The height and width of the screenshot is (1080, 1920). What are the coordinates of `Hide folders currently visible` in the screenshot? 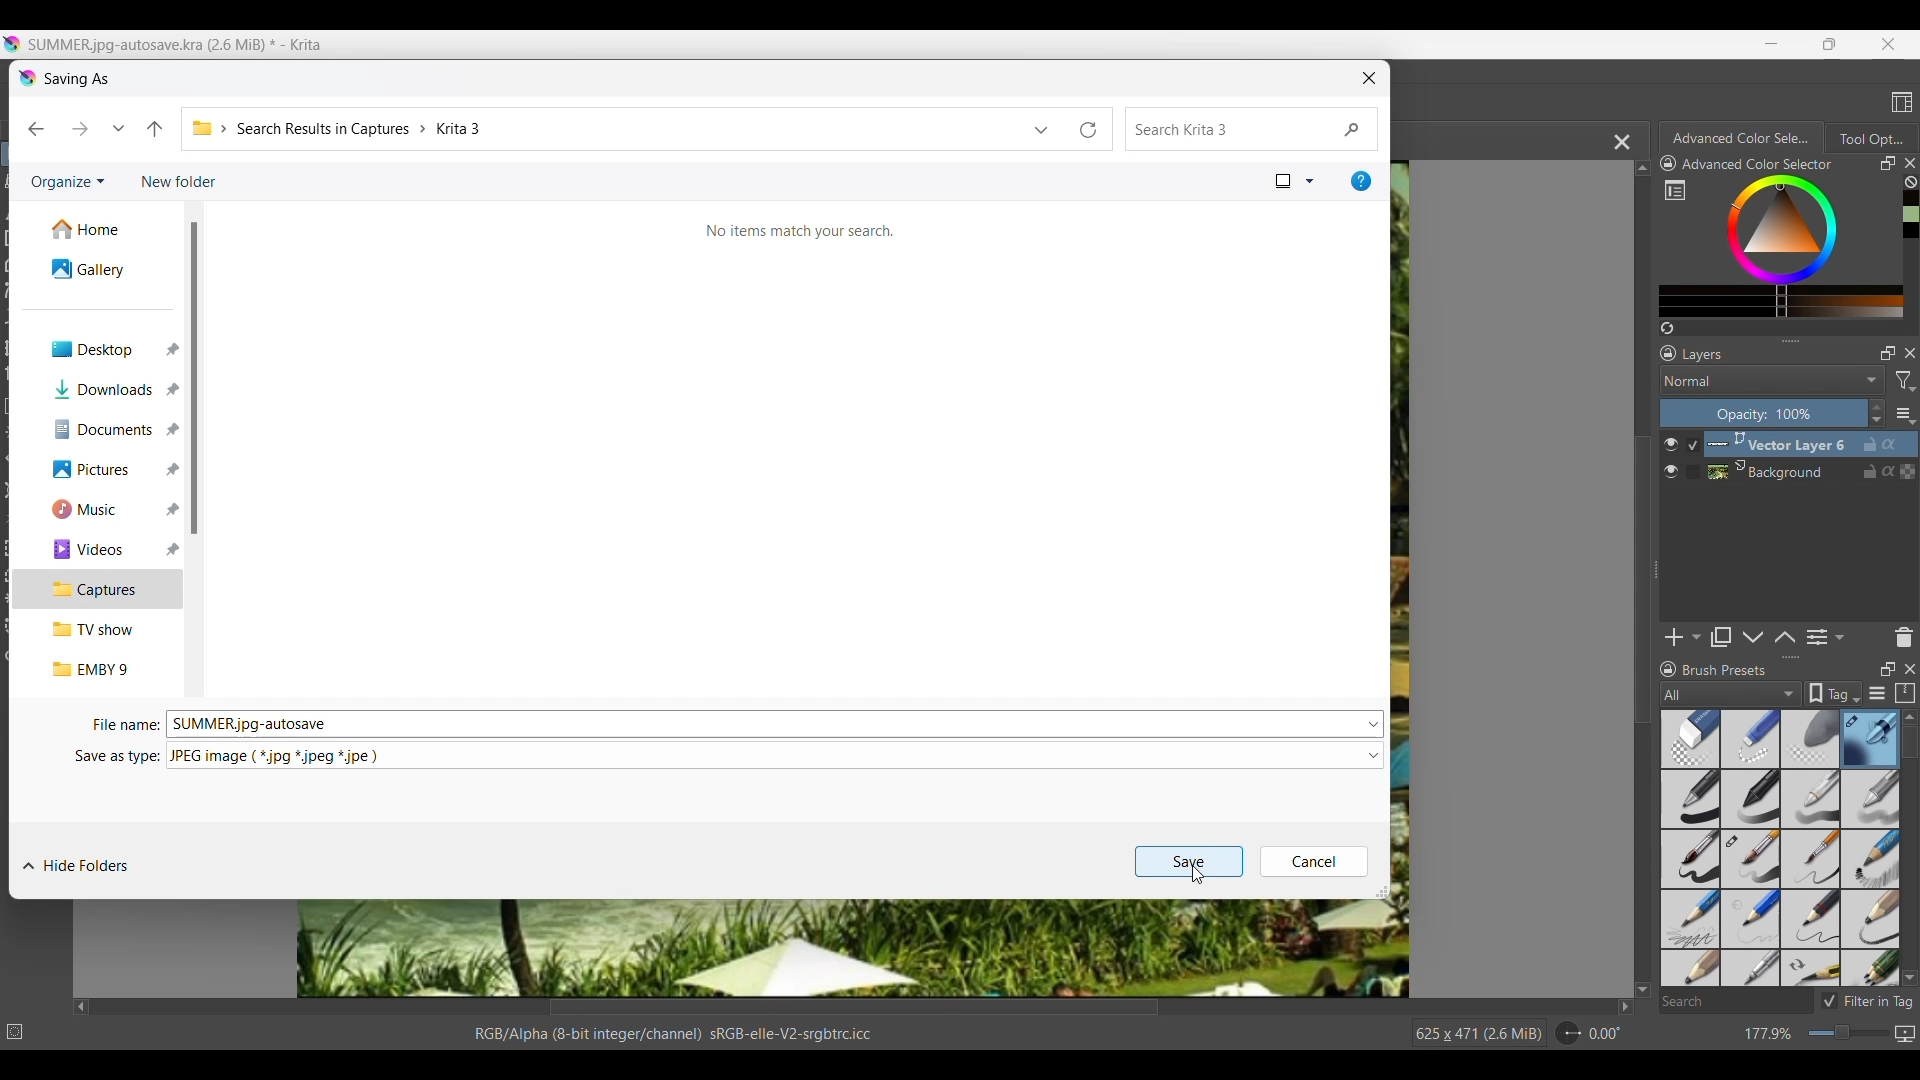 It's located at (76, 866).